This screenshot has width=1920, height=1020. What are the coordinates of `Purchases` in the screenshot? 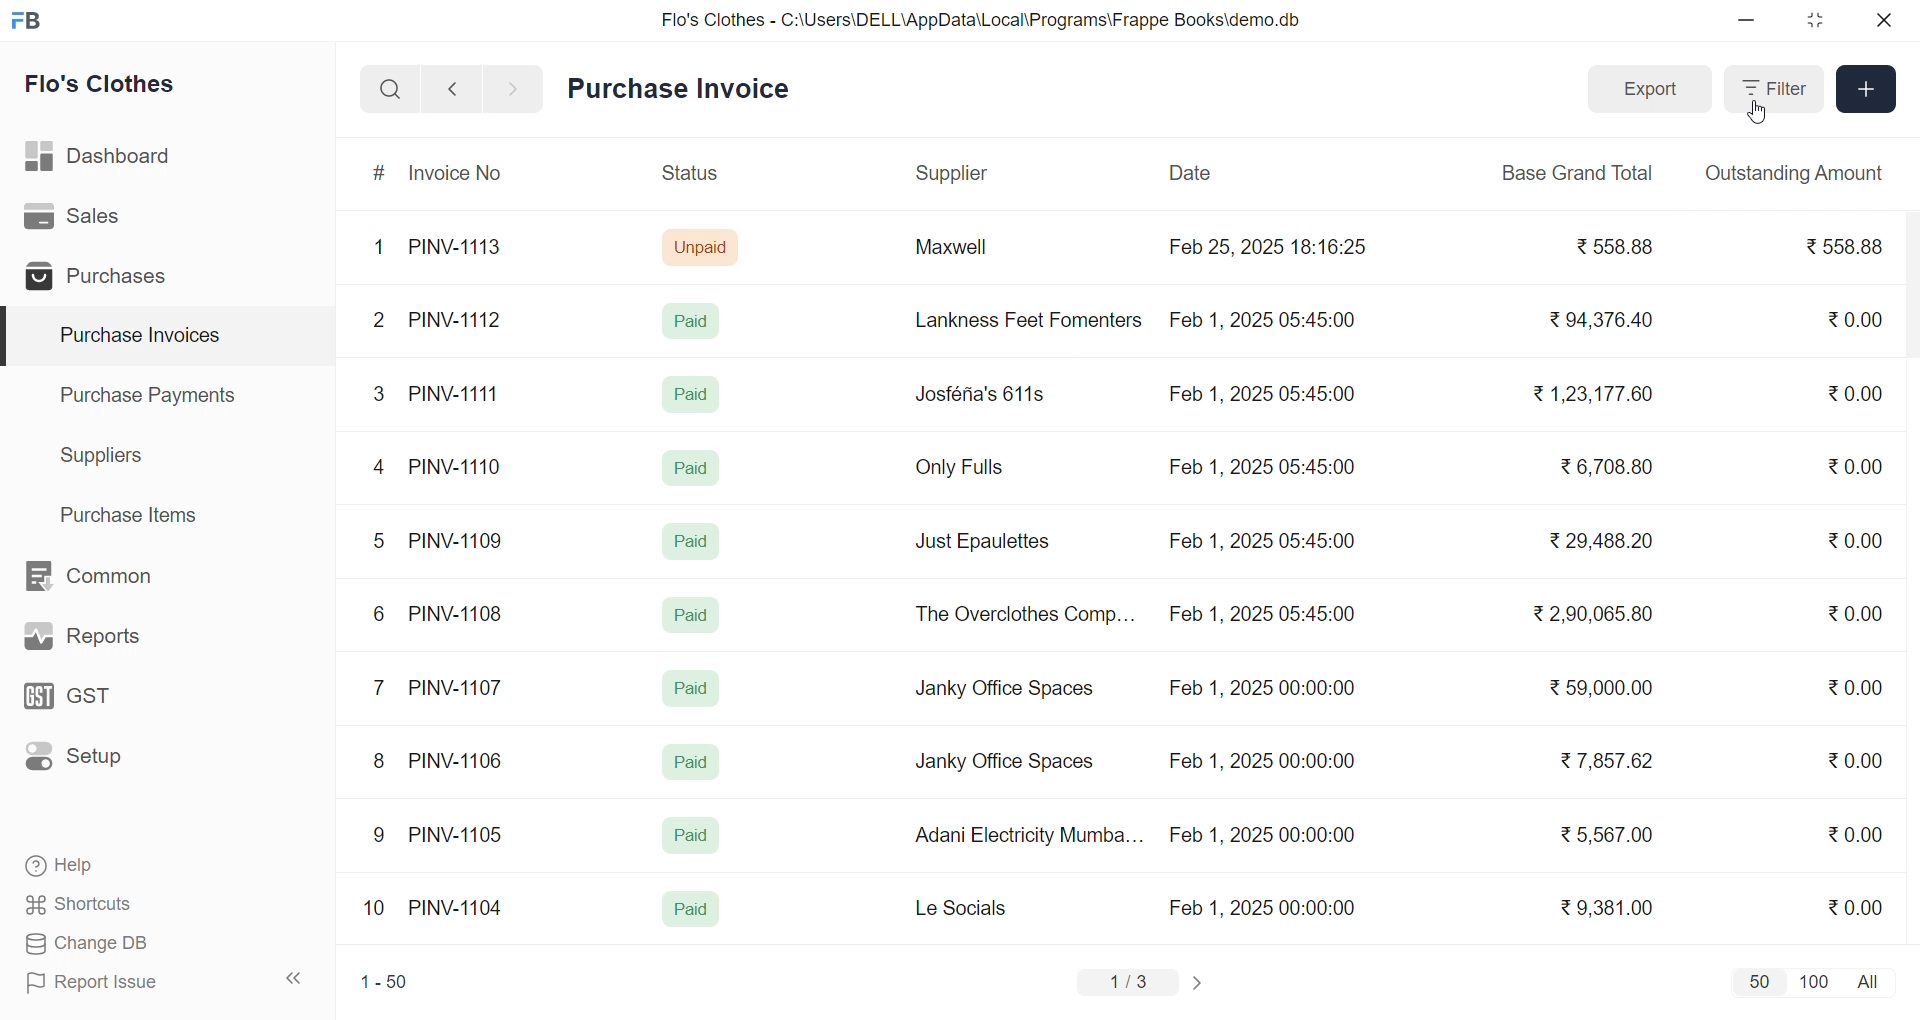 It's located at (103, 279).